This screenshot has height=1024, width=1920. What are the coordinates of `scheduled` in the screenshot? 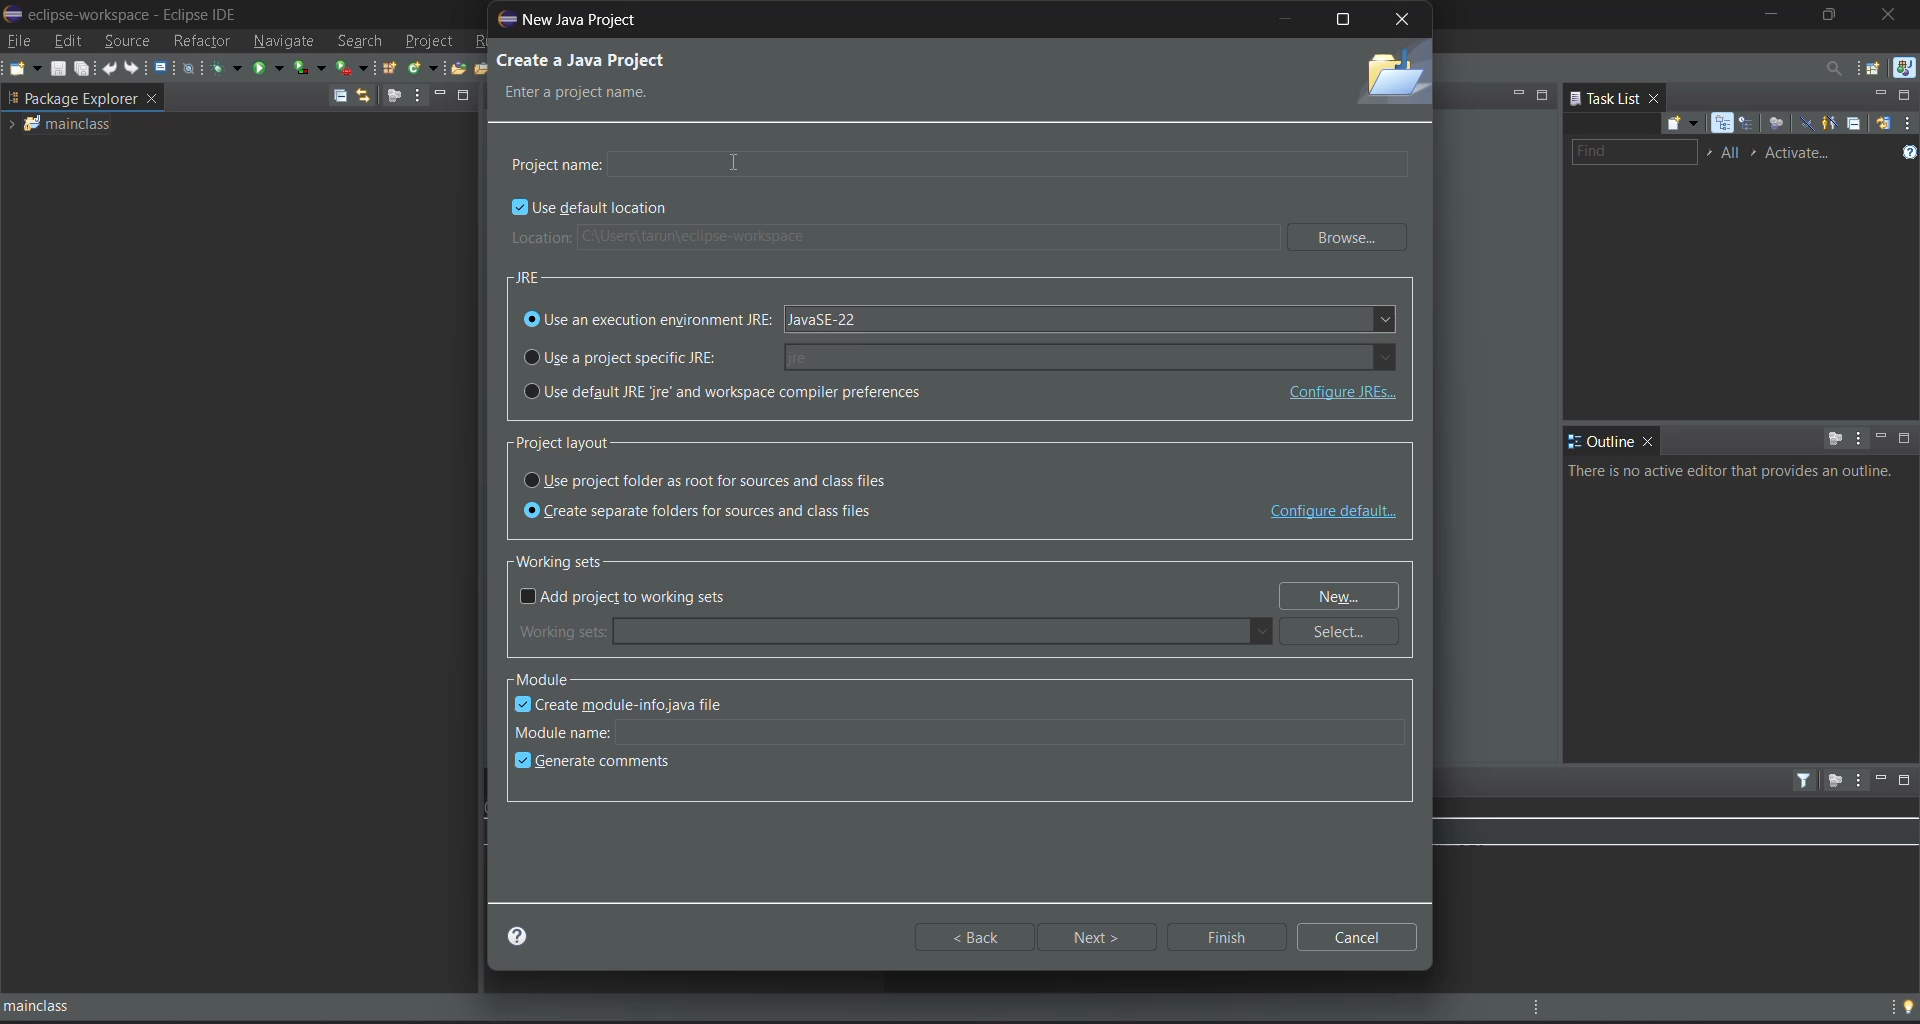 It's located at (1747, 123).